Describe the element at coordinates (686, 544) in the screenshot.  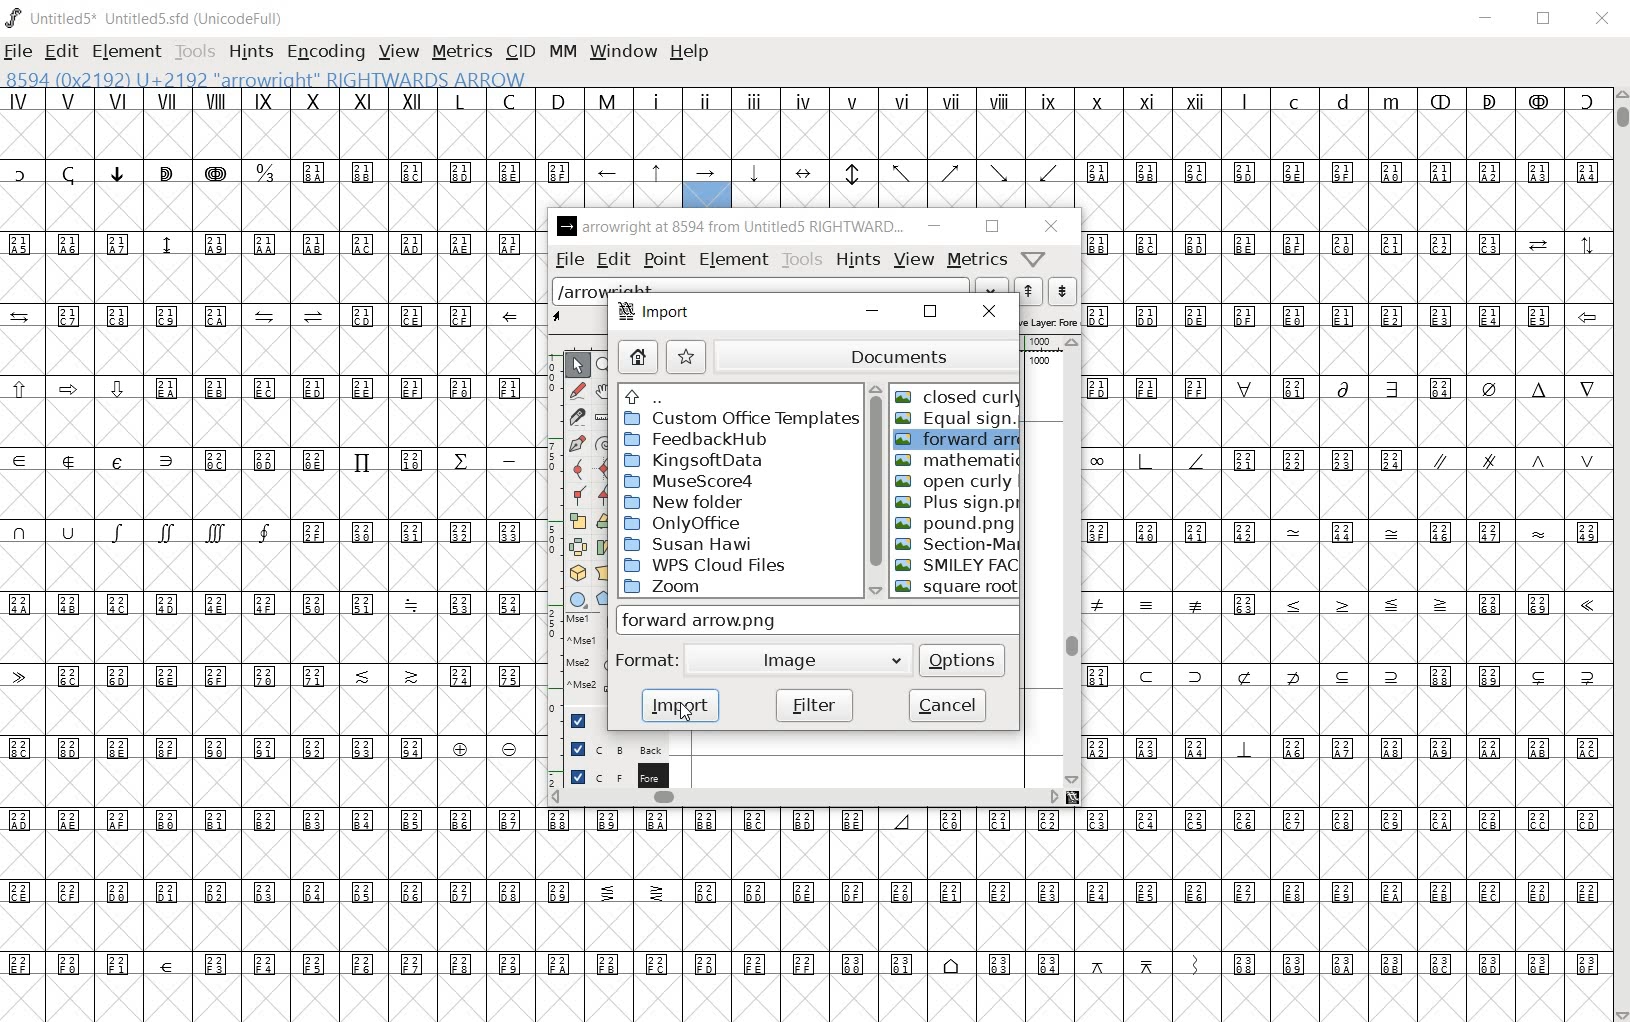
I see `Susan Hawi` at that location.